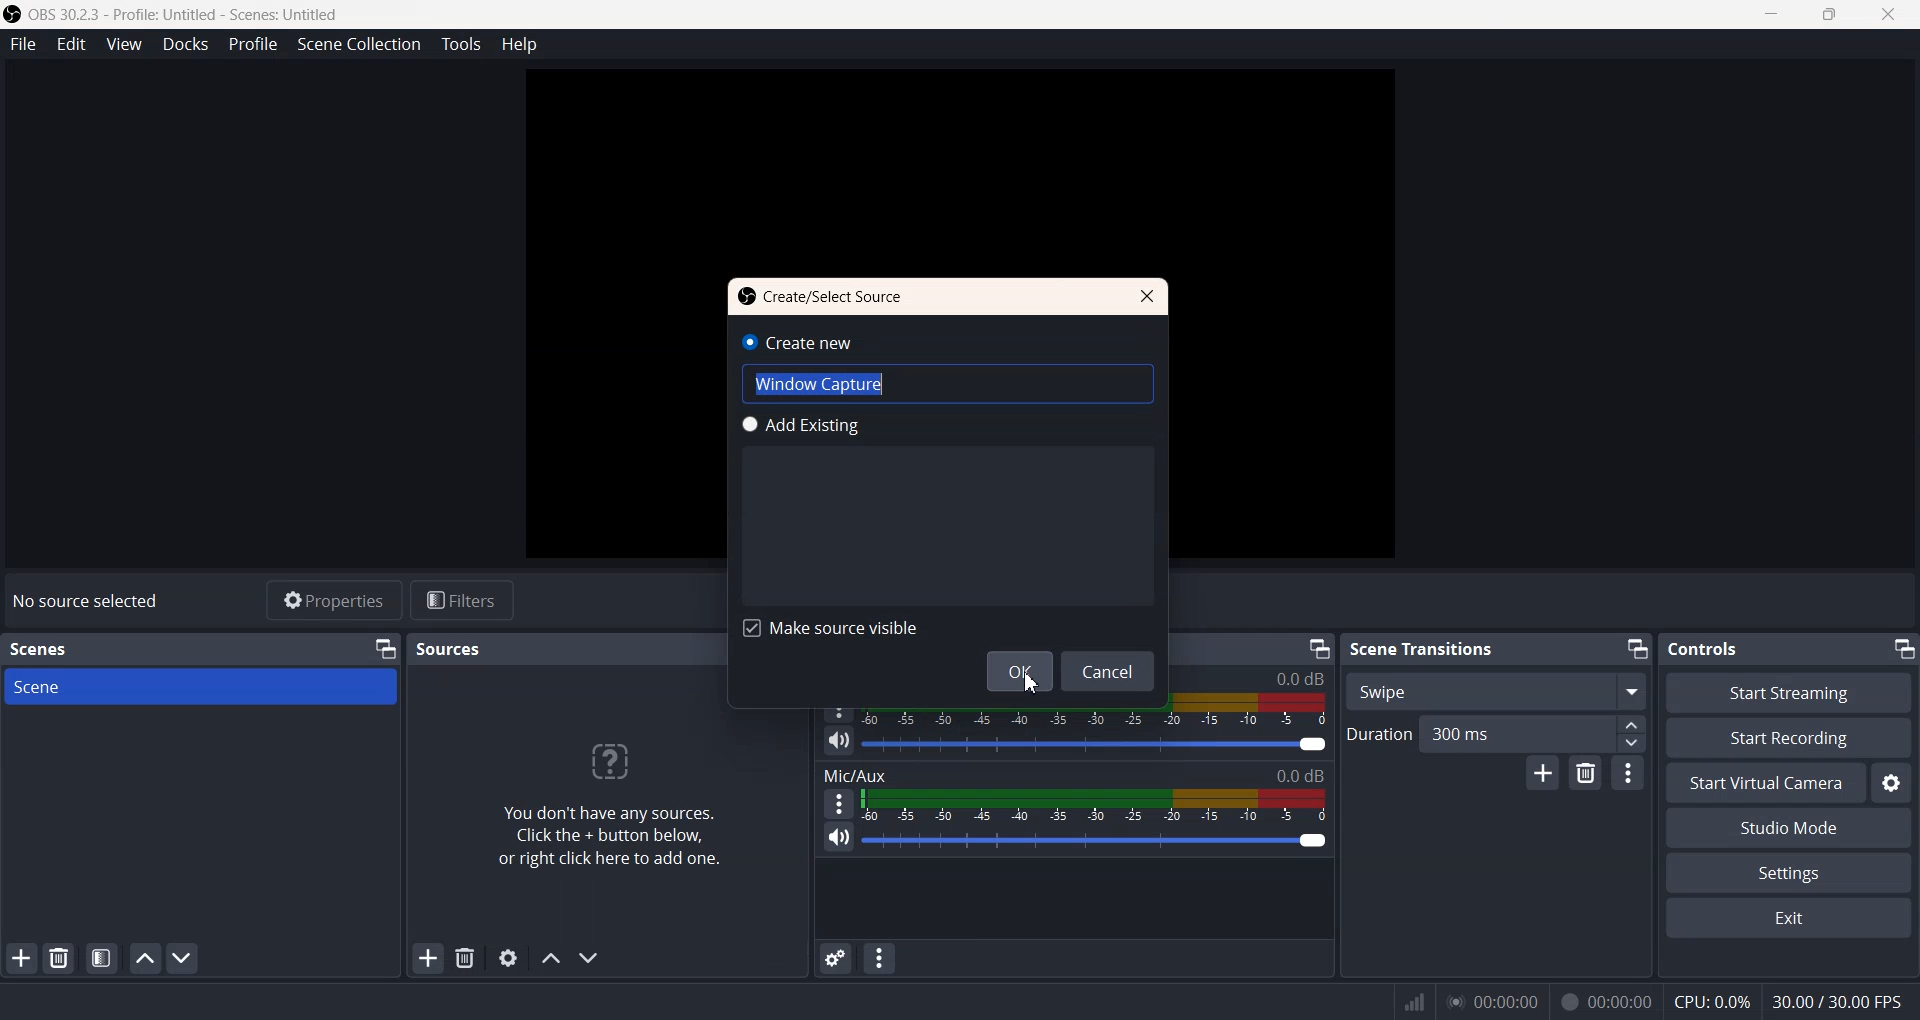  I want to click on Move Scene Down, so click(182, 957).